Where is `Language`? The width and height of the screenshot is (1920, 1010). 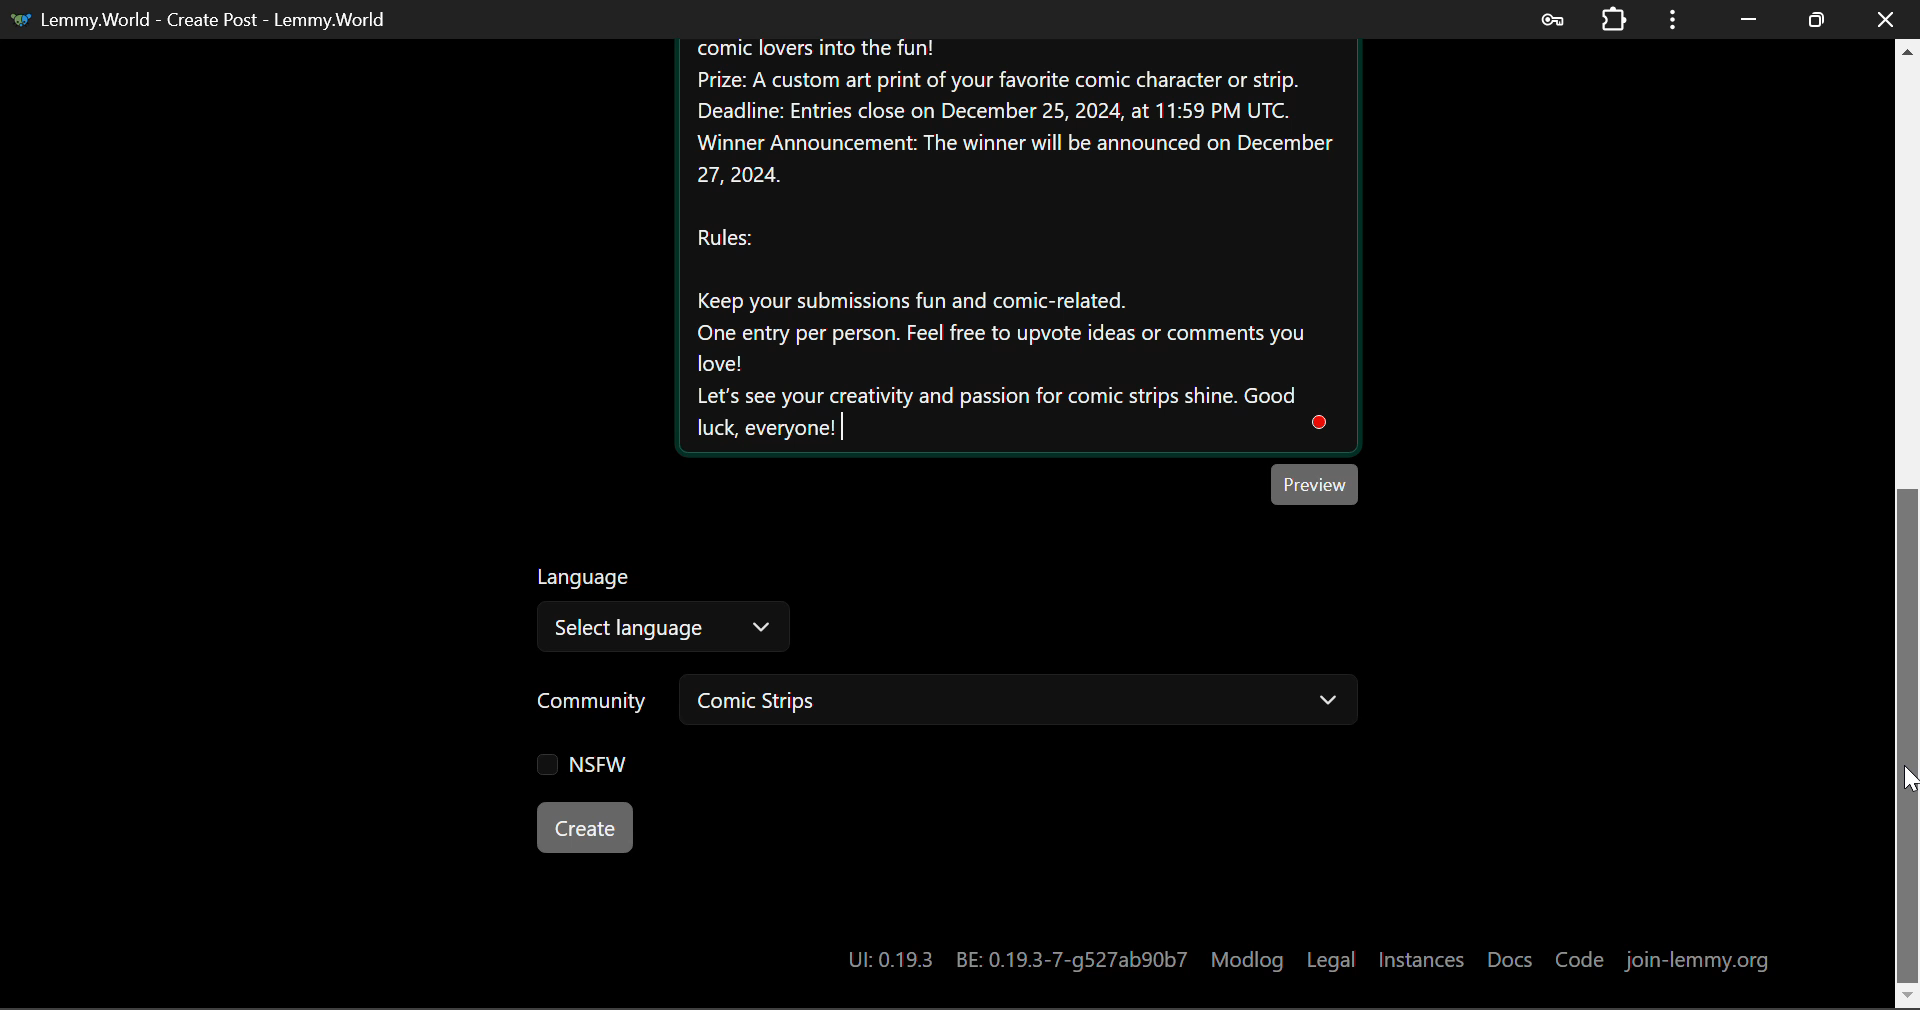 Language is located at coordinates (587, 574).